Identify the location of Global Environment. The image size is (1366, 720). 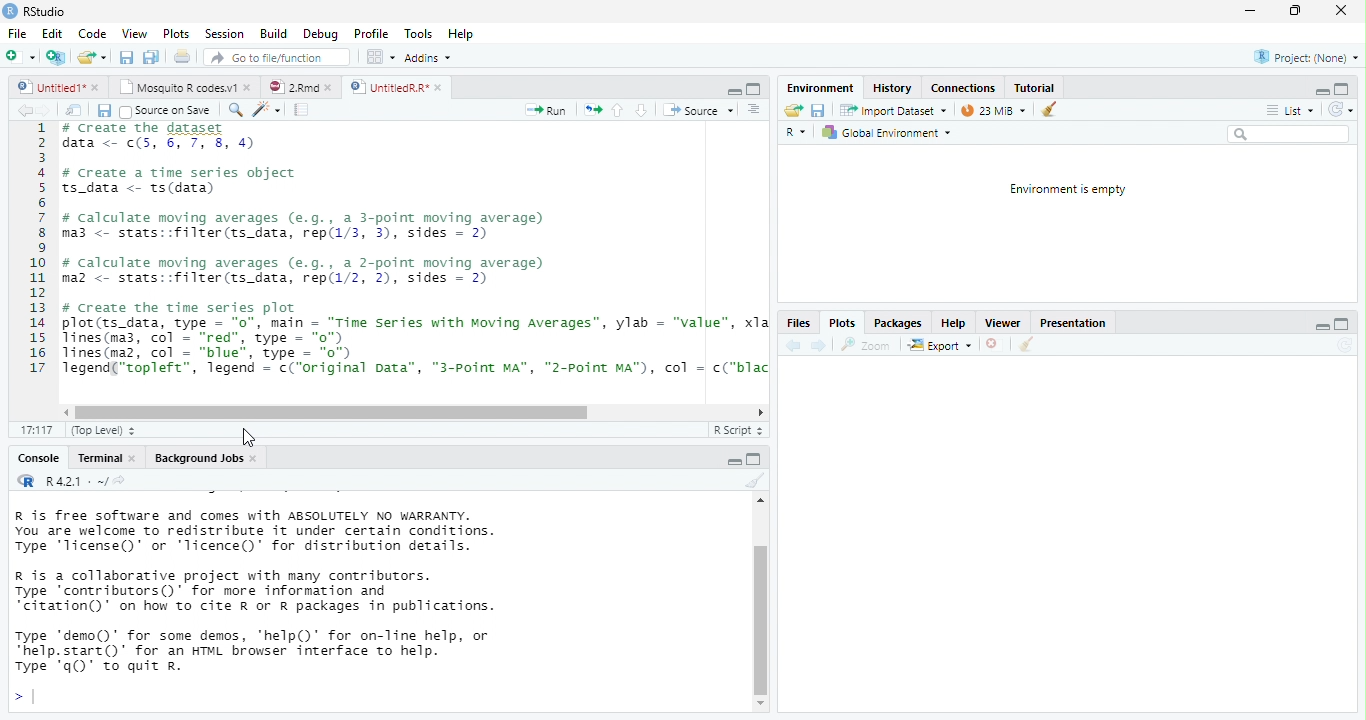
(886, 133).